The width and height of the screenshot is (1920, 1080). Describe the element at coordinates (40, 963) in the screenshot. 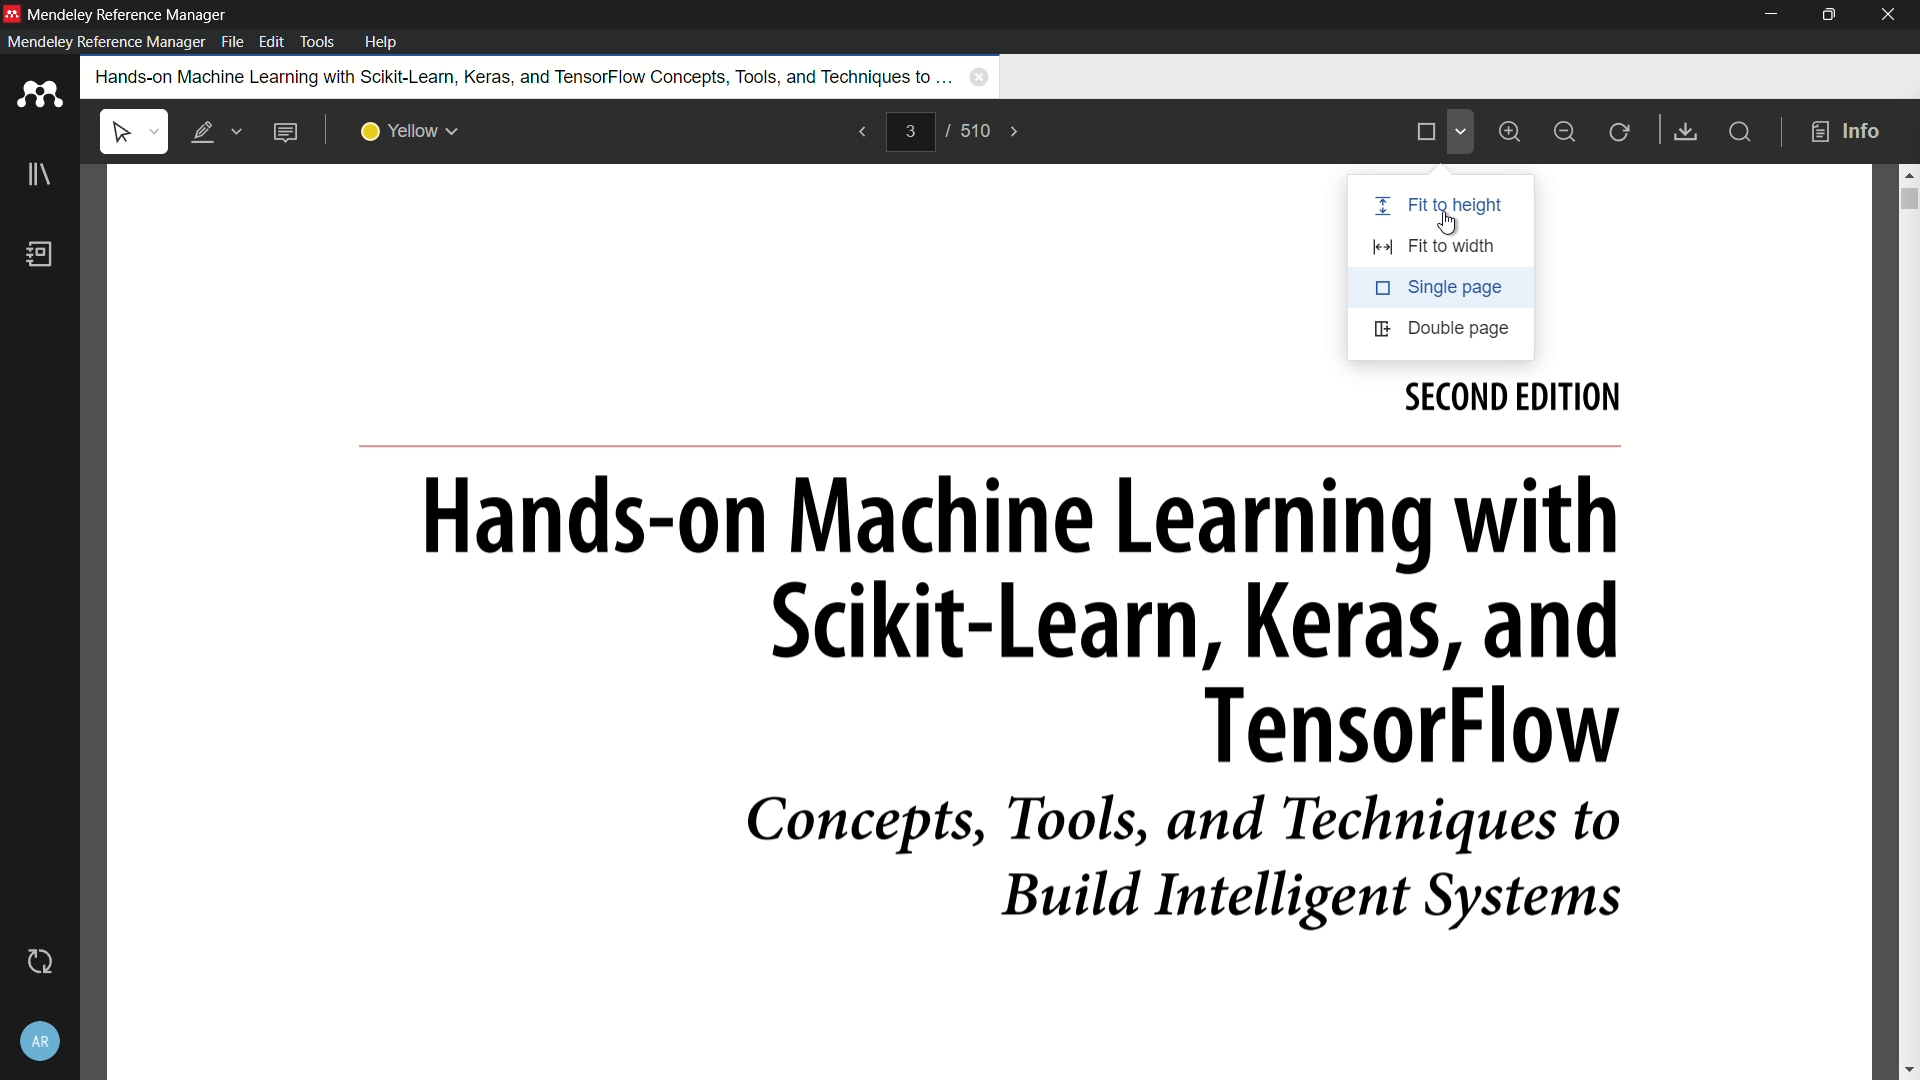

I see `sync` at that location.